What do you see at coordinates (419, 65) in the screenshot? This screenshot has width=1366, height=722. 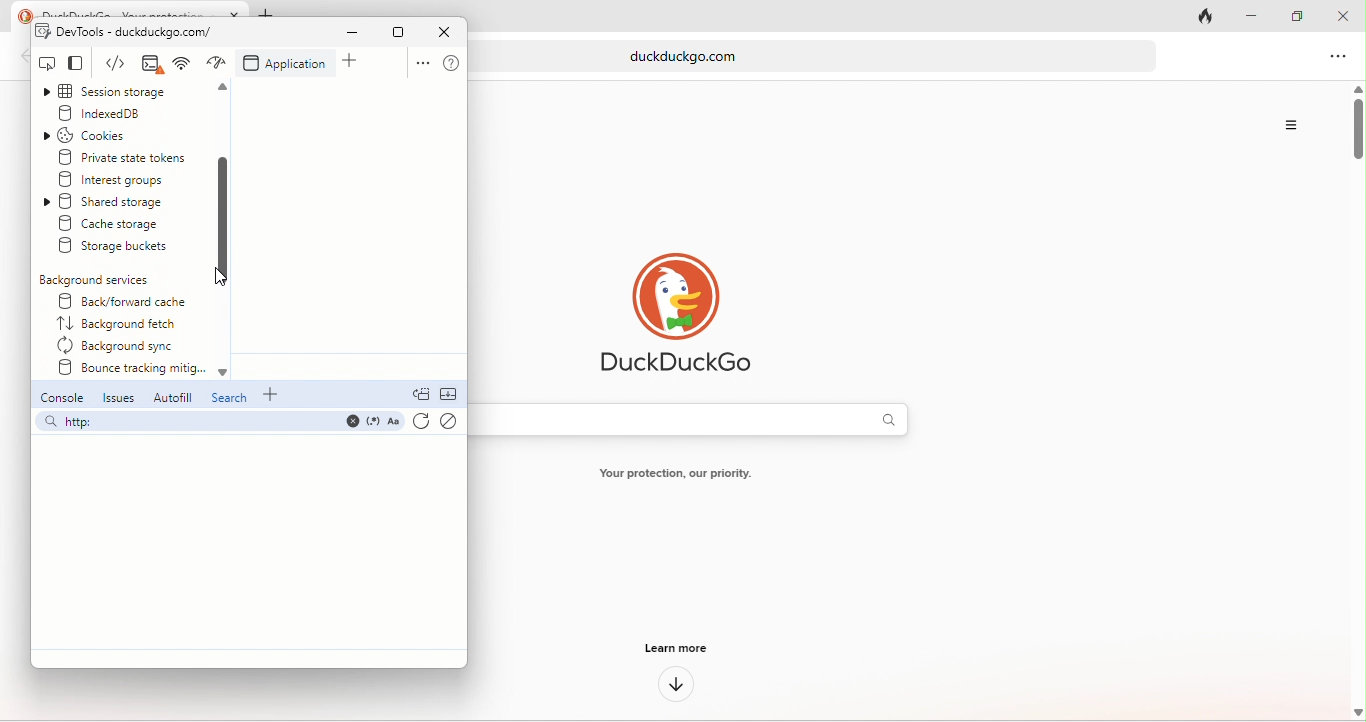 I see `option` at bounding box center [419, 65].